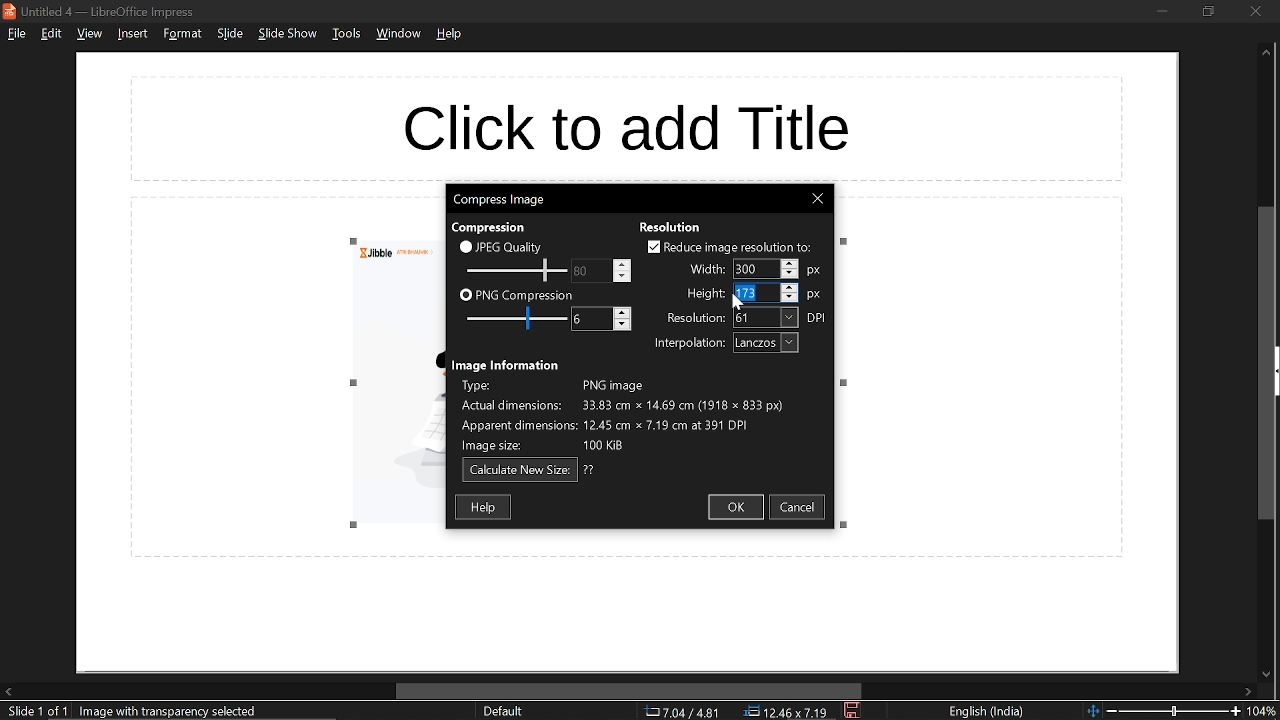 This screenshot has height=720, width=1280. What do you see at coordinates (623, 276) in the screenshot?
I see `Decrease ` at bounding box center [623, 276].